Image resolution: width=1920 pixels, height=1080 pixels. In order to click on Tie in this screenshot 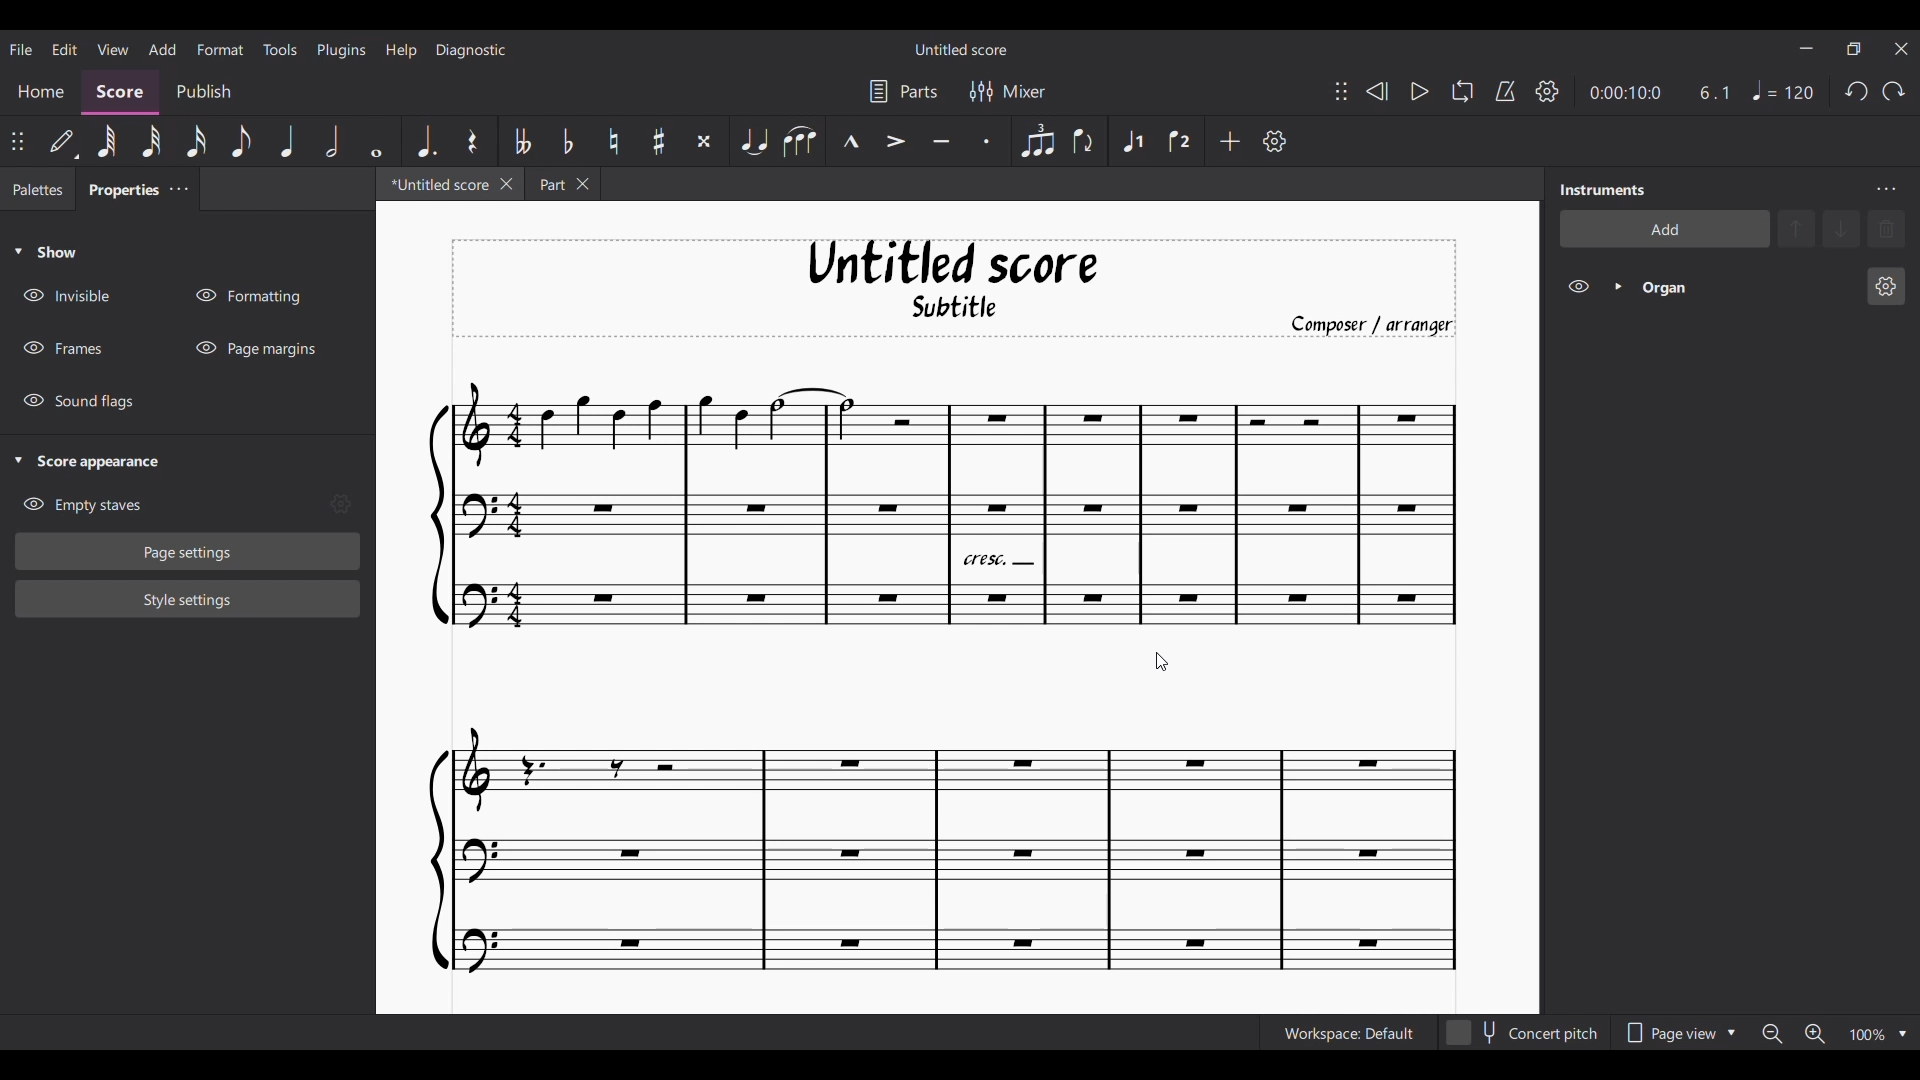, I will do `click(753, 141)`.